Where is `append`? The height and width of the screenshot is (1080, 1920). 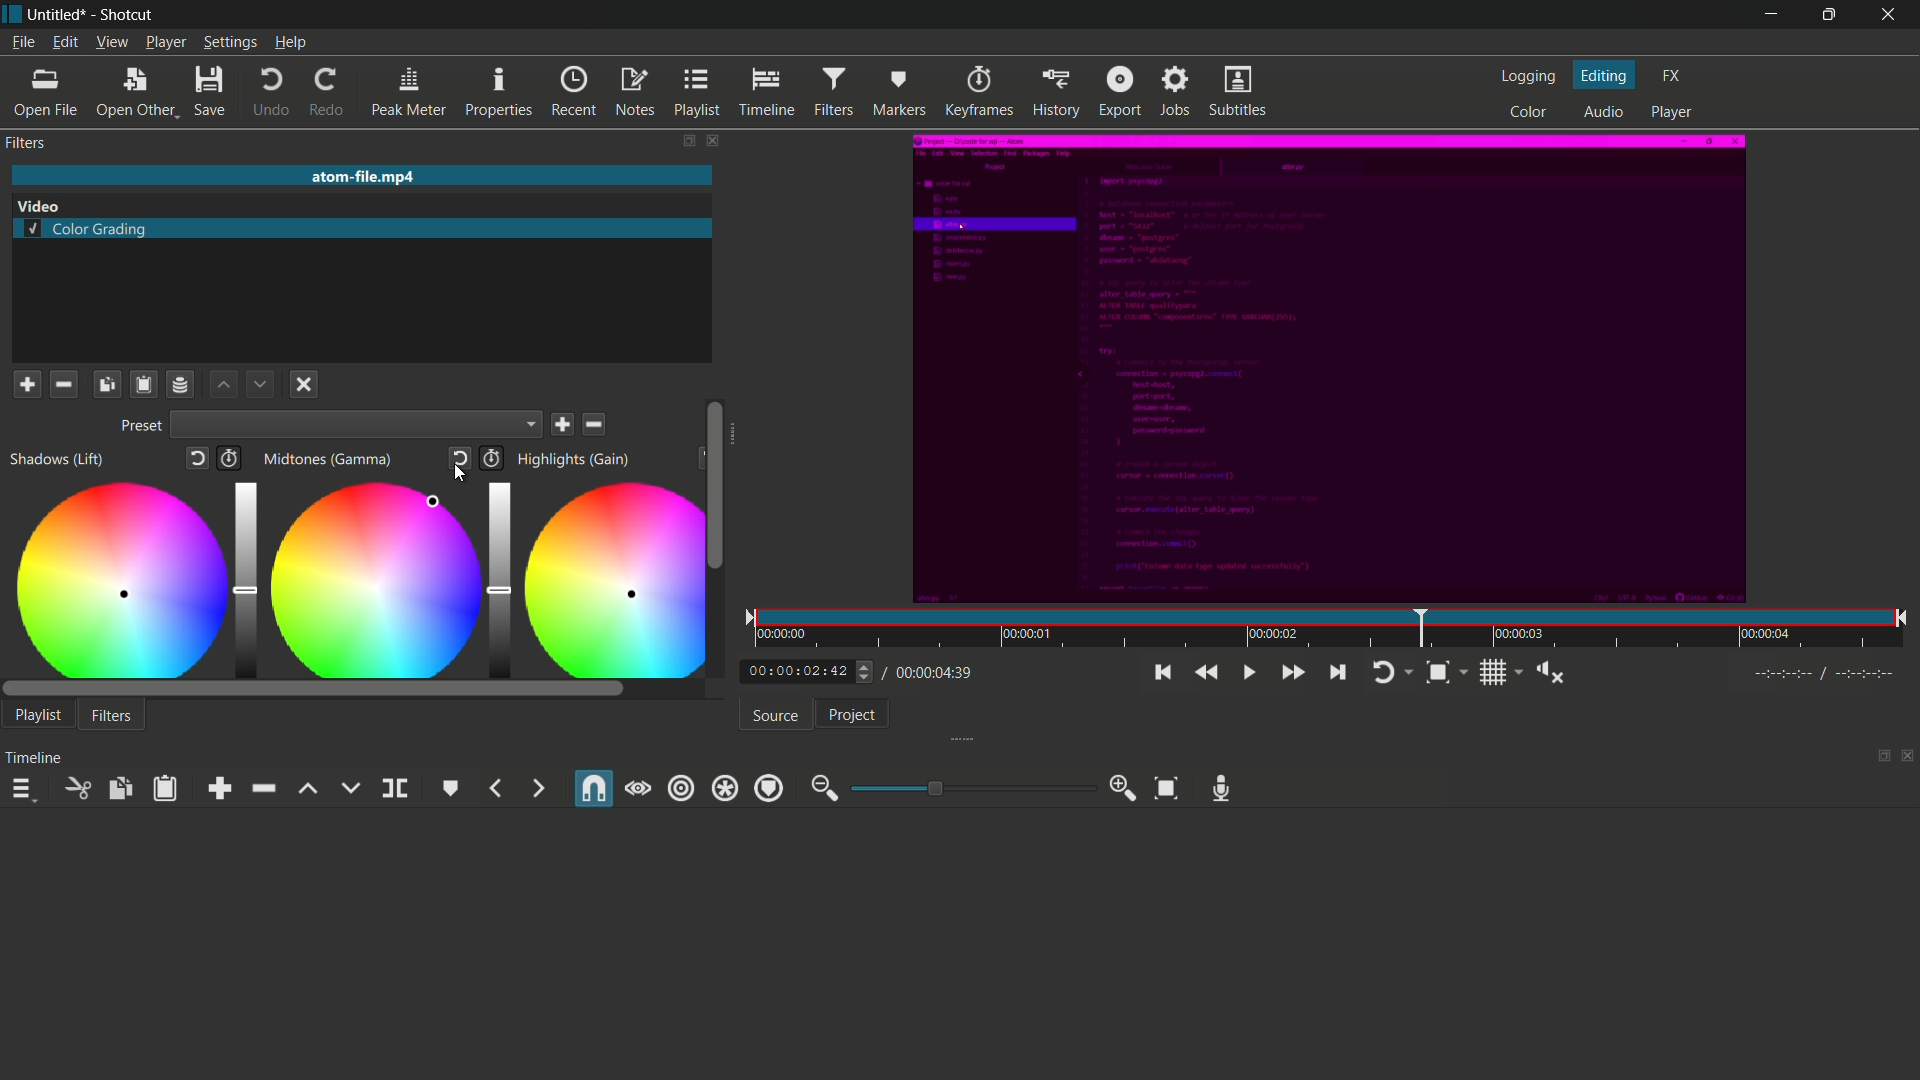
append is located at coordinates (224, 789).